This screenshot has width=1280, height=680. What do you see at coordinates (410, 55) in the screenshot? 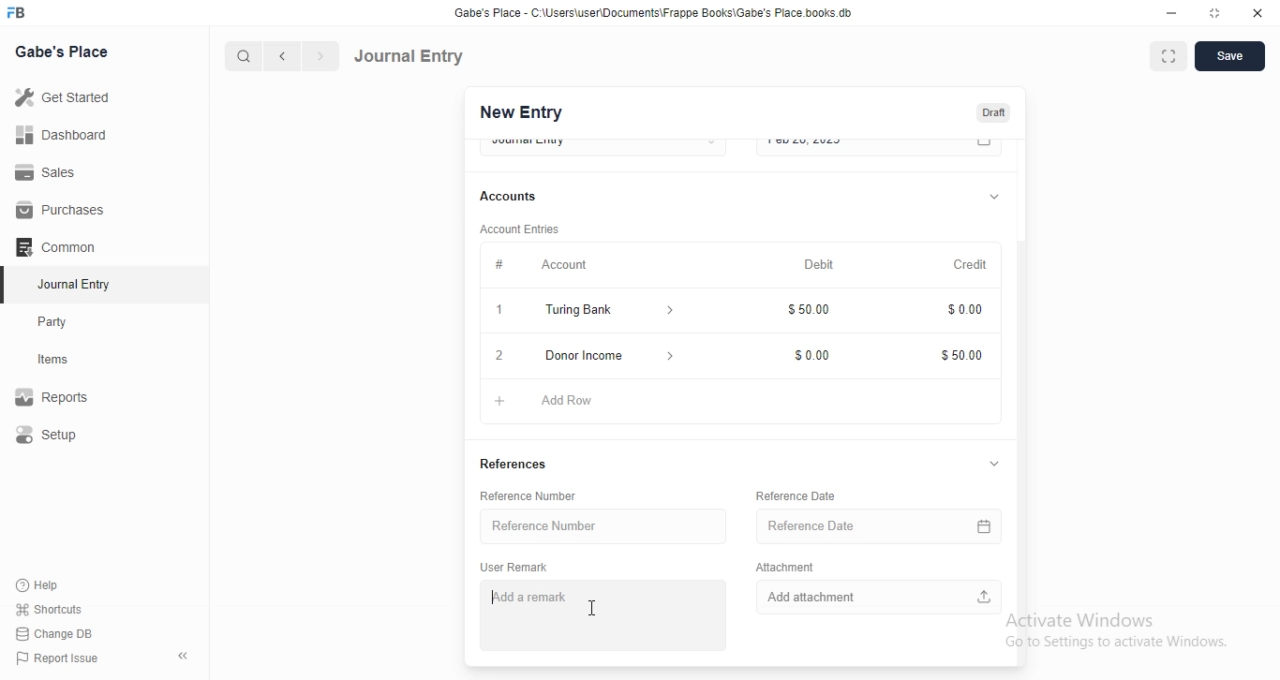
I see `Journal Entry` at bounding box center [410, 55].